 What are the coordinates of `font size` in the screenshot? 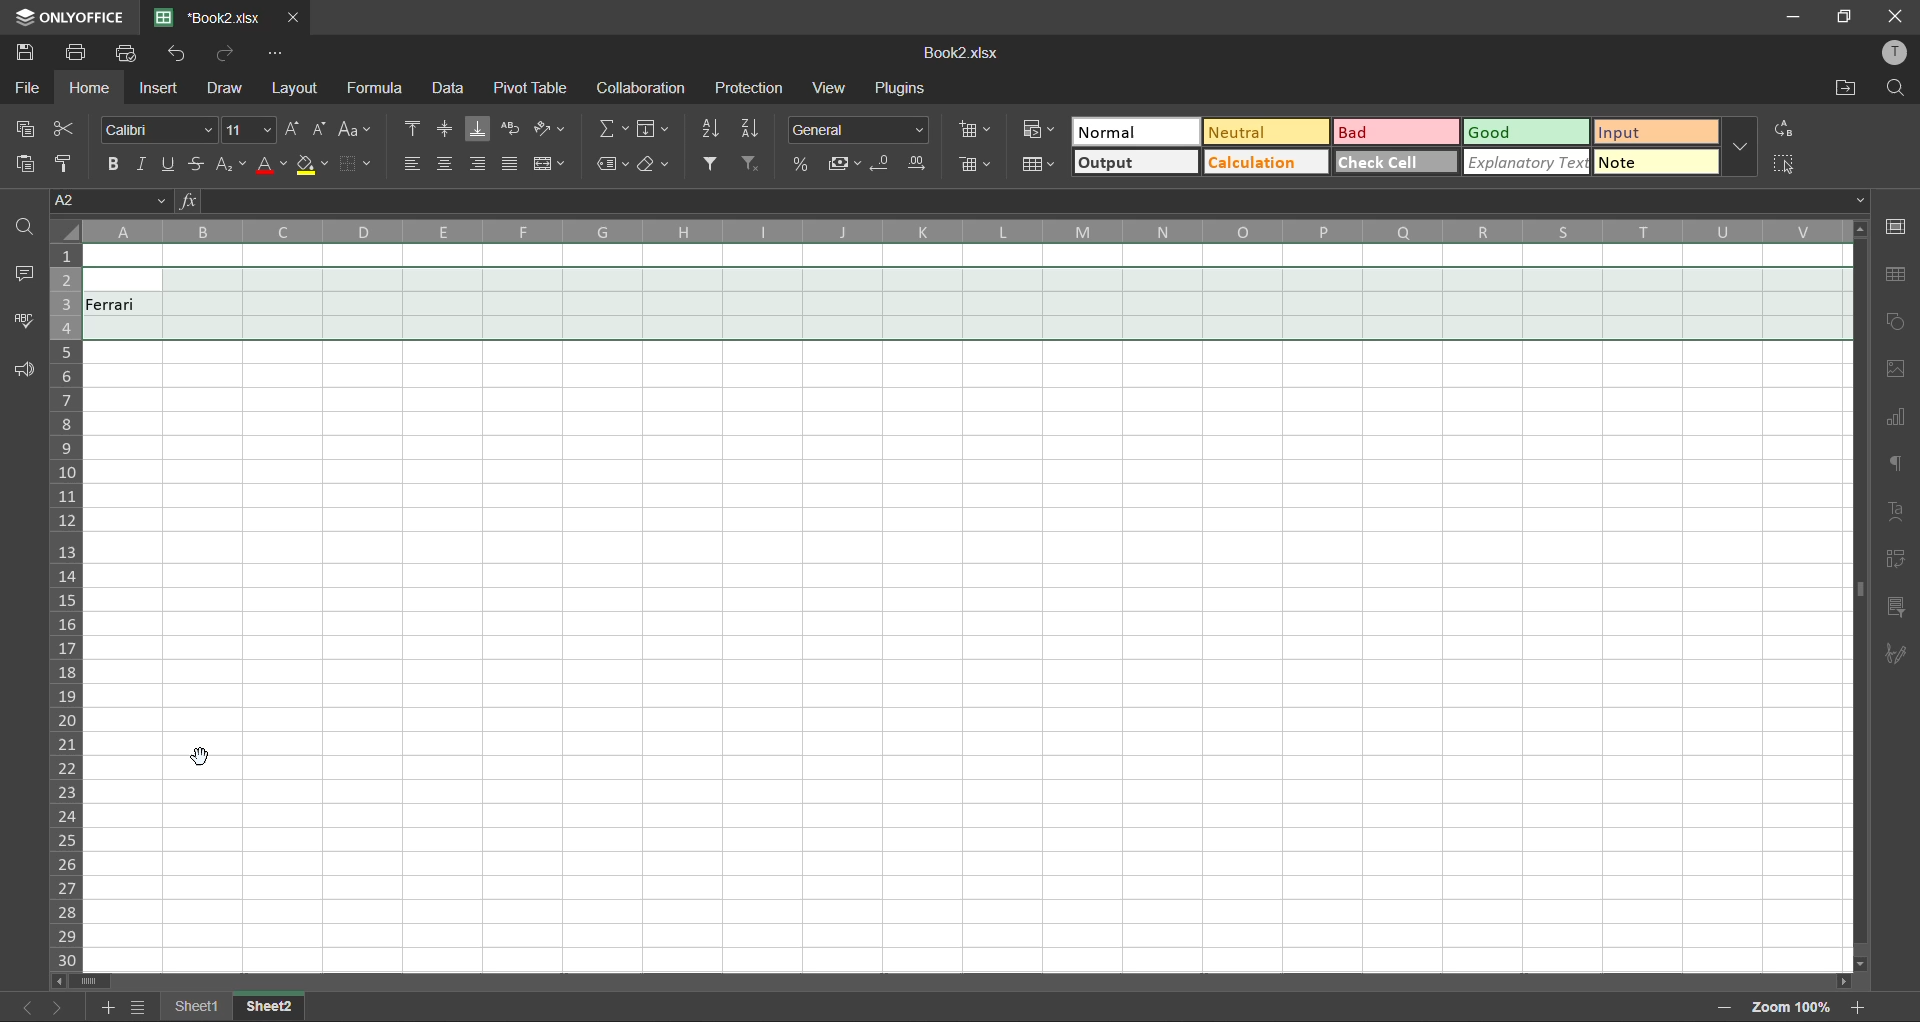 It's located at (249, 131).